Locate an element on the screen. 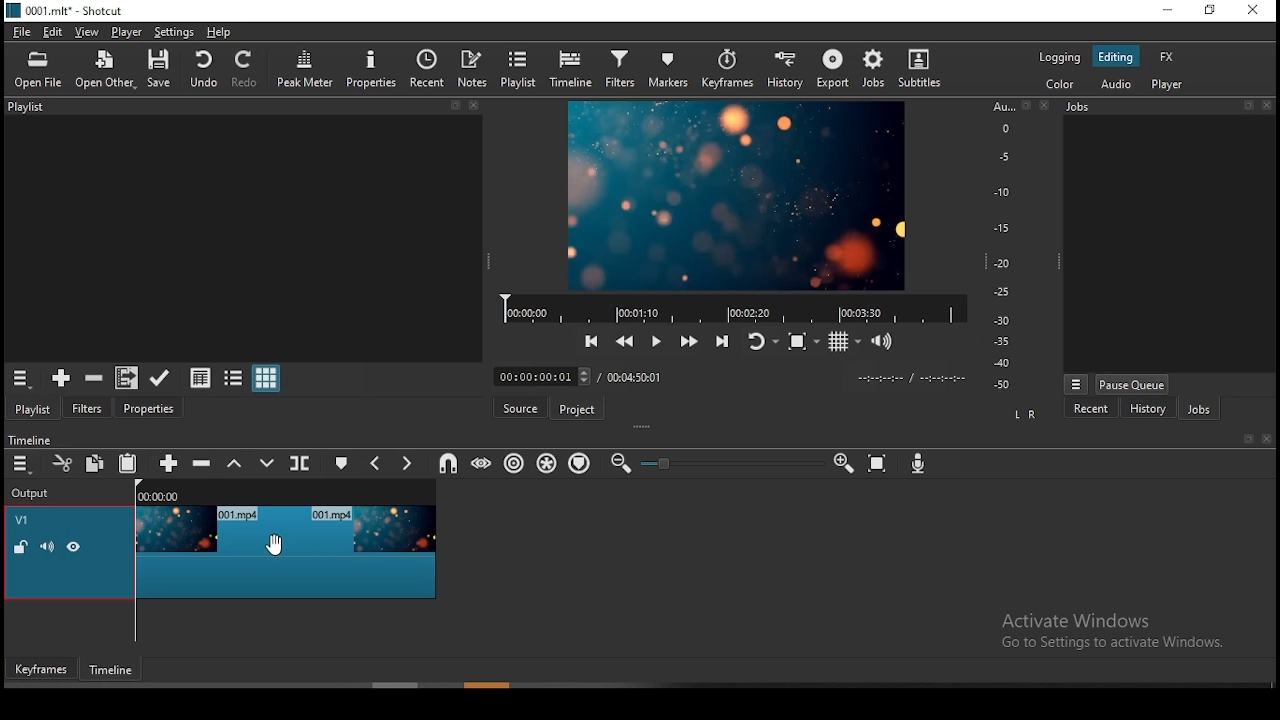  snap is located at coordinates (444, 464).